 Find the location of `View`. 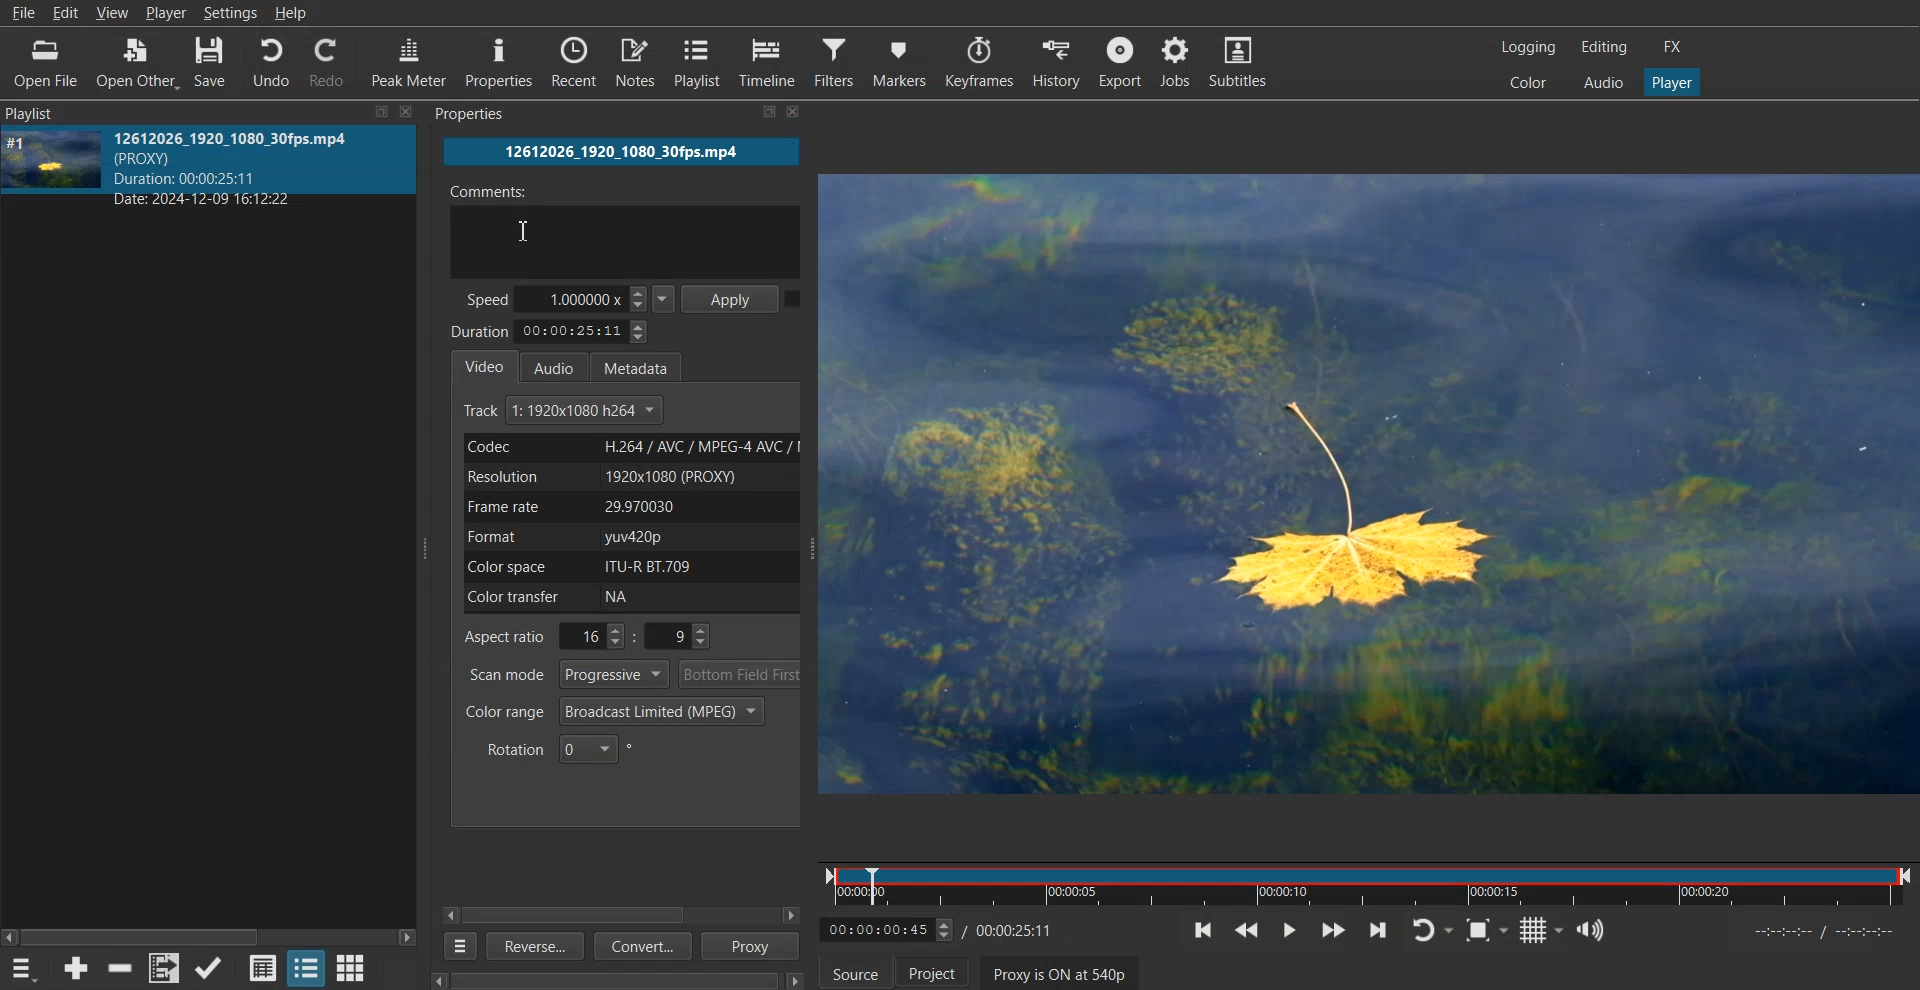

View is located at coordinates (114, 14).